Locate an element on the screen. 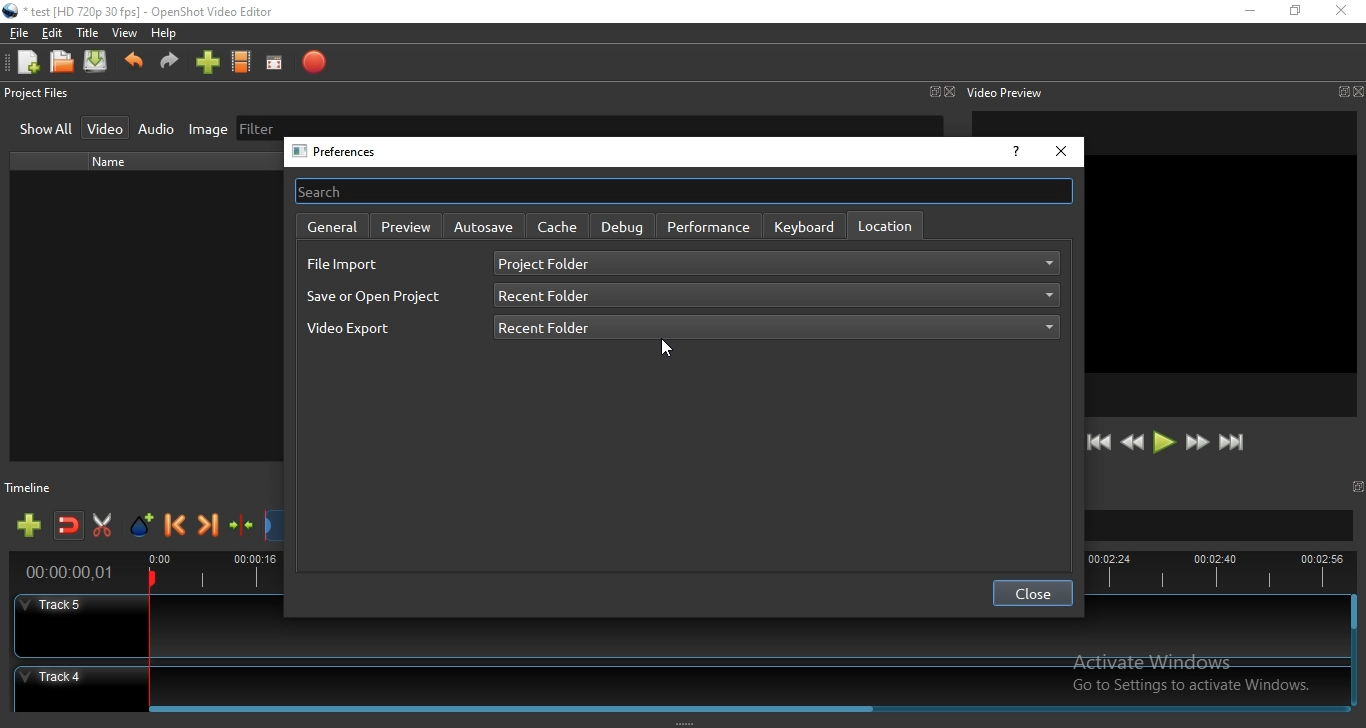 The height and width of the screenshot is (728, 1366). time is located at coordinates (65, 574).